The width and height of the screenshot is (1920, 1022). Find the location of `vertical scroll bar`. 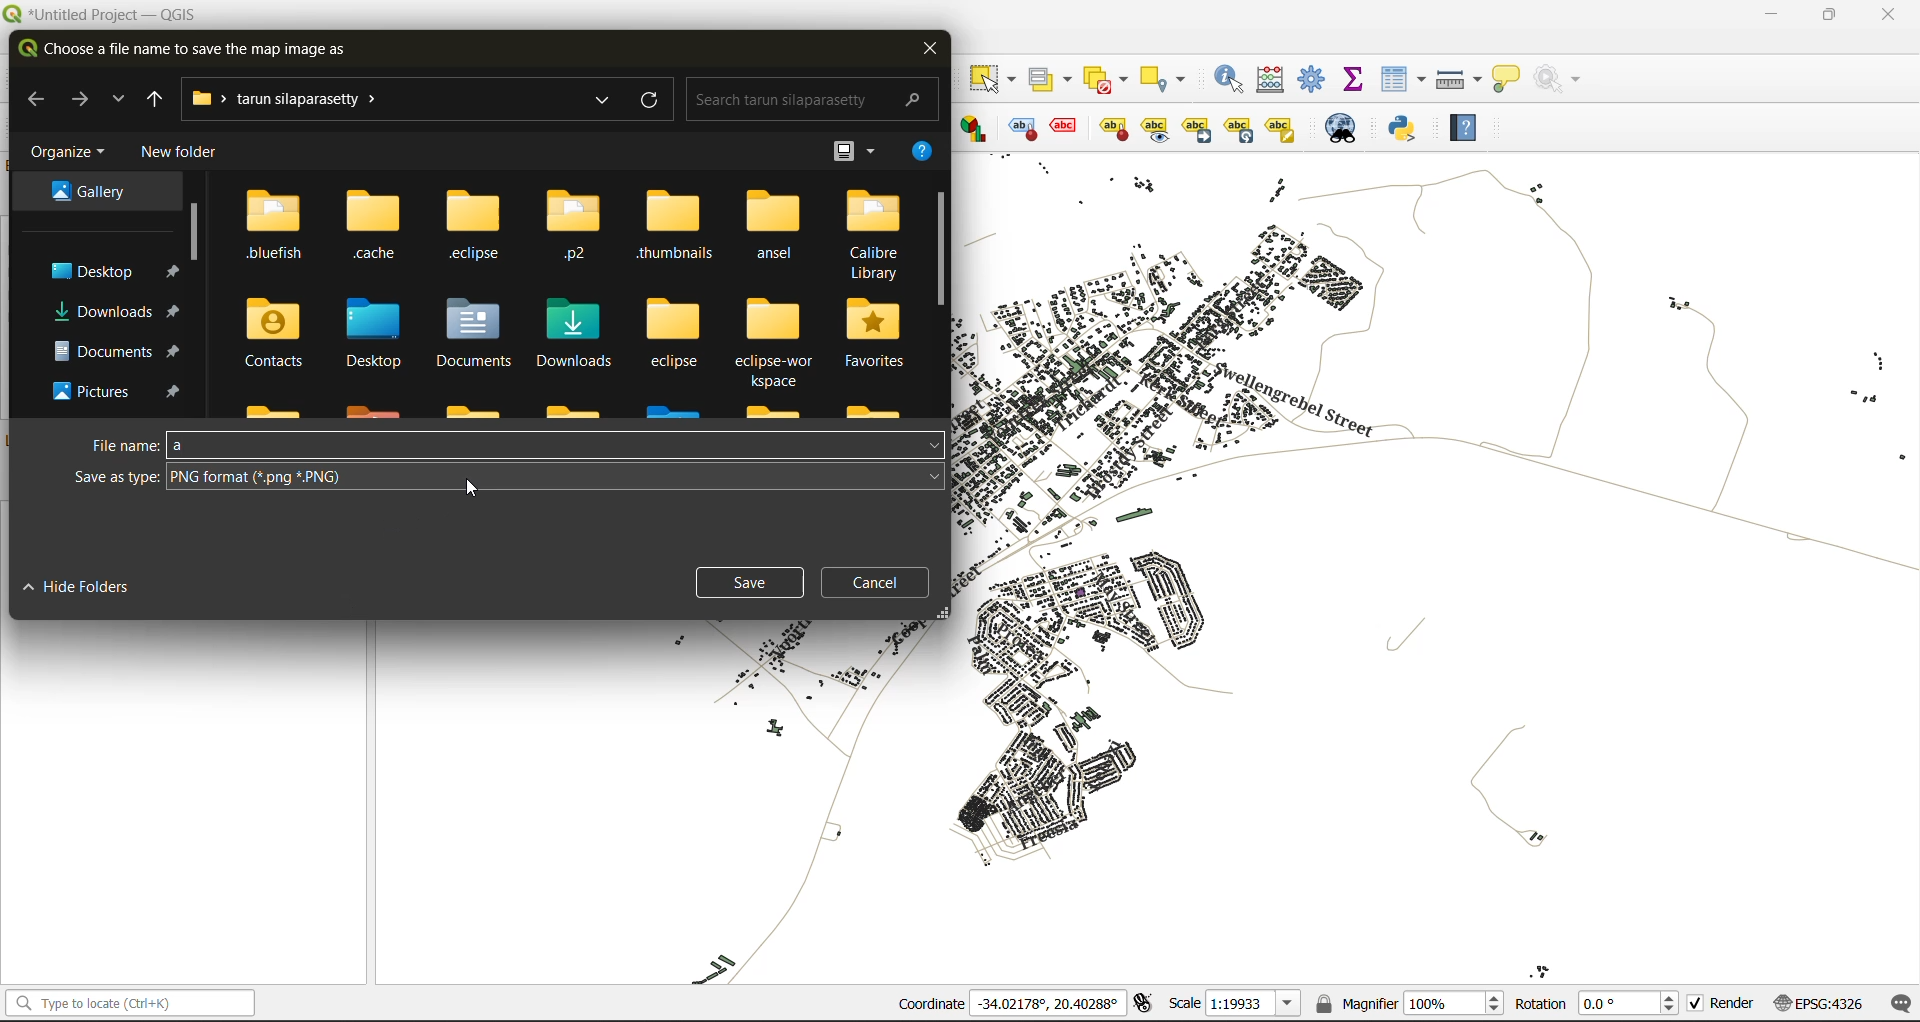

vertical scroll bar is located at coordinates (940, 251).